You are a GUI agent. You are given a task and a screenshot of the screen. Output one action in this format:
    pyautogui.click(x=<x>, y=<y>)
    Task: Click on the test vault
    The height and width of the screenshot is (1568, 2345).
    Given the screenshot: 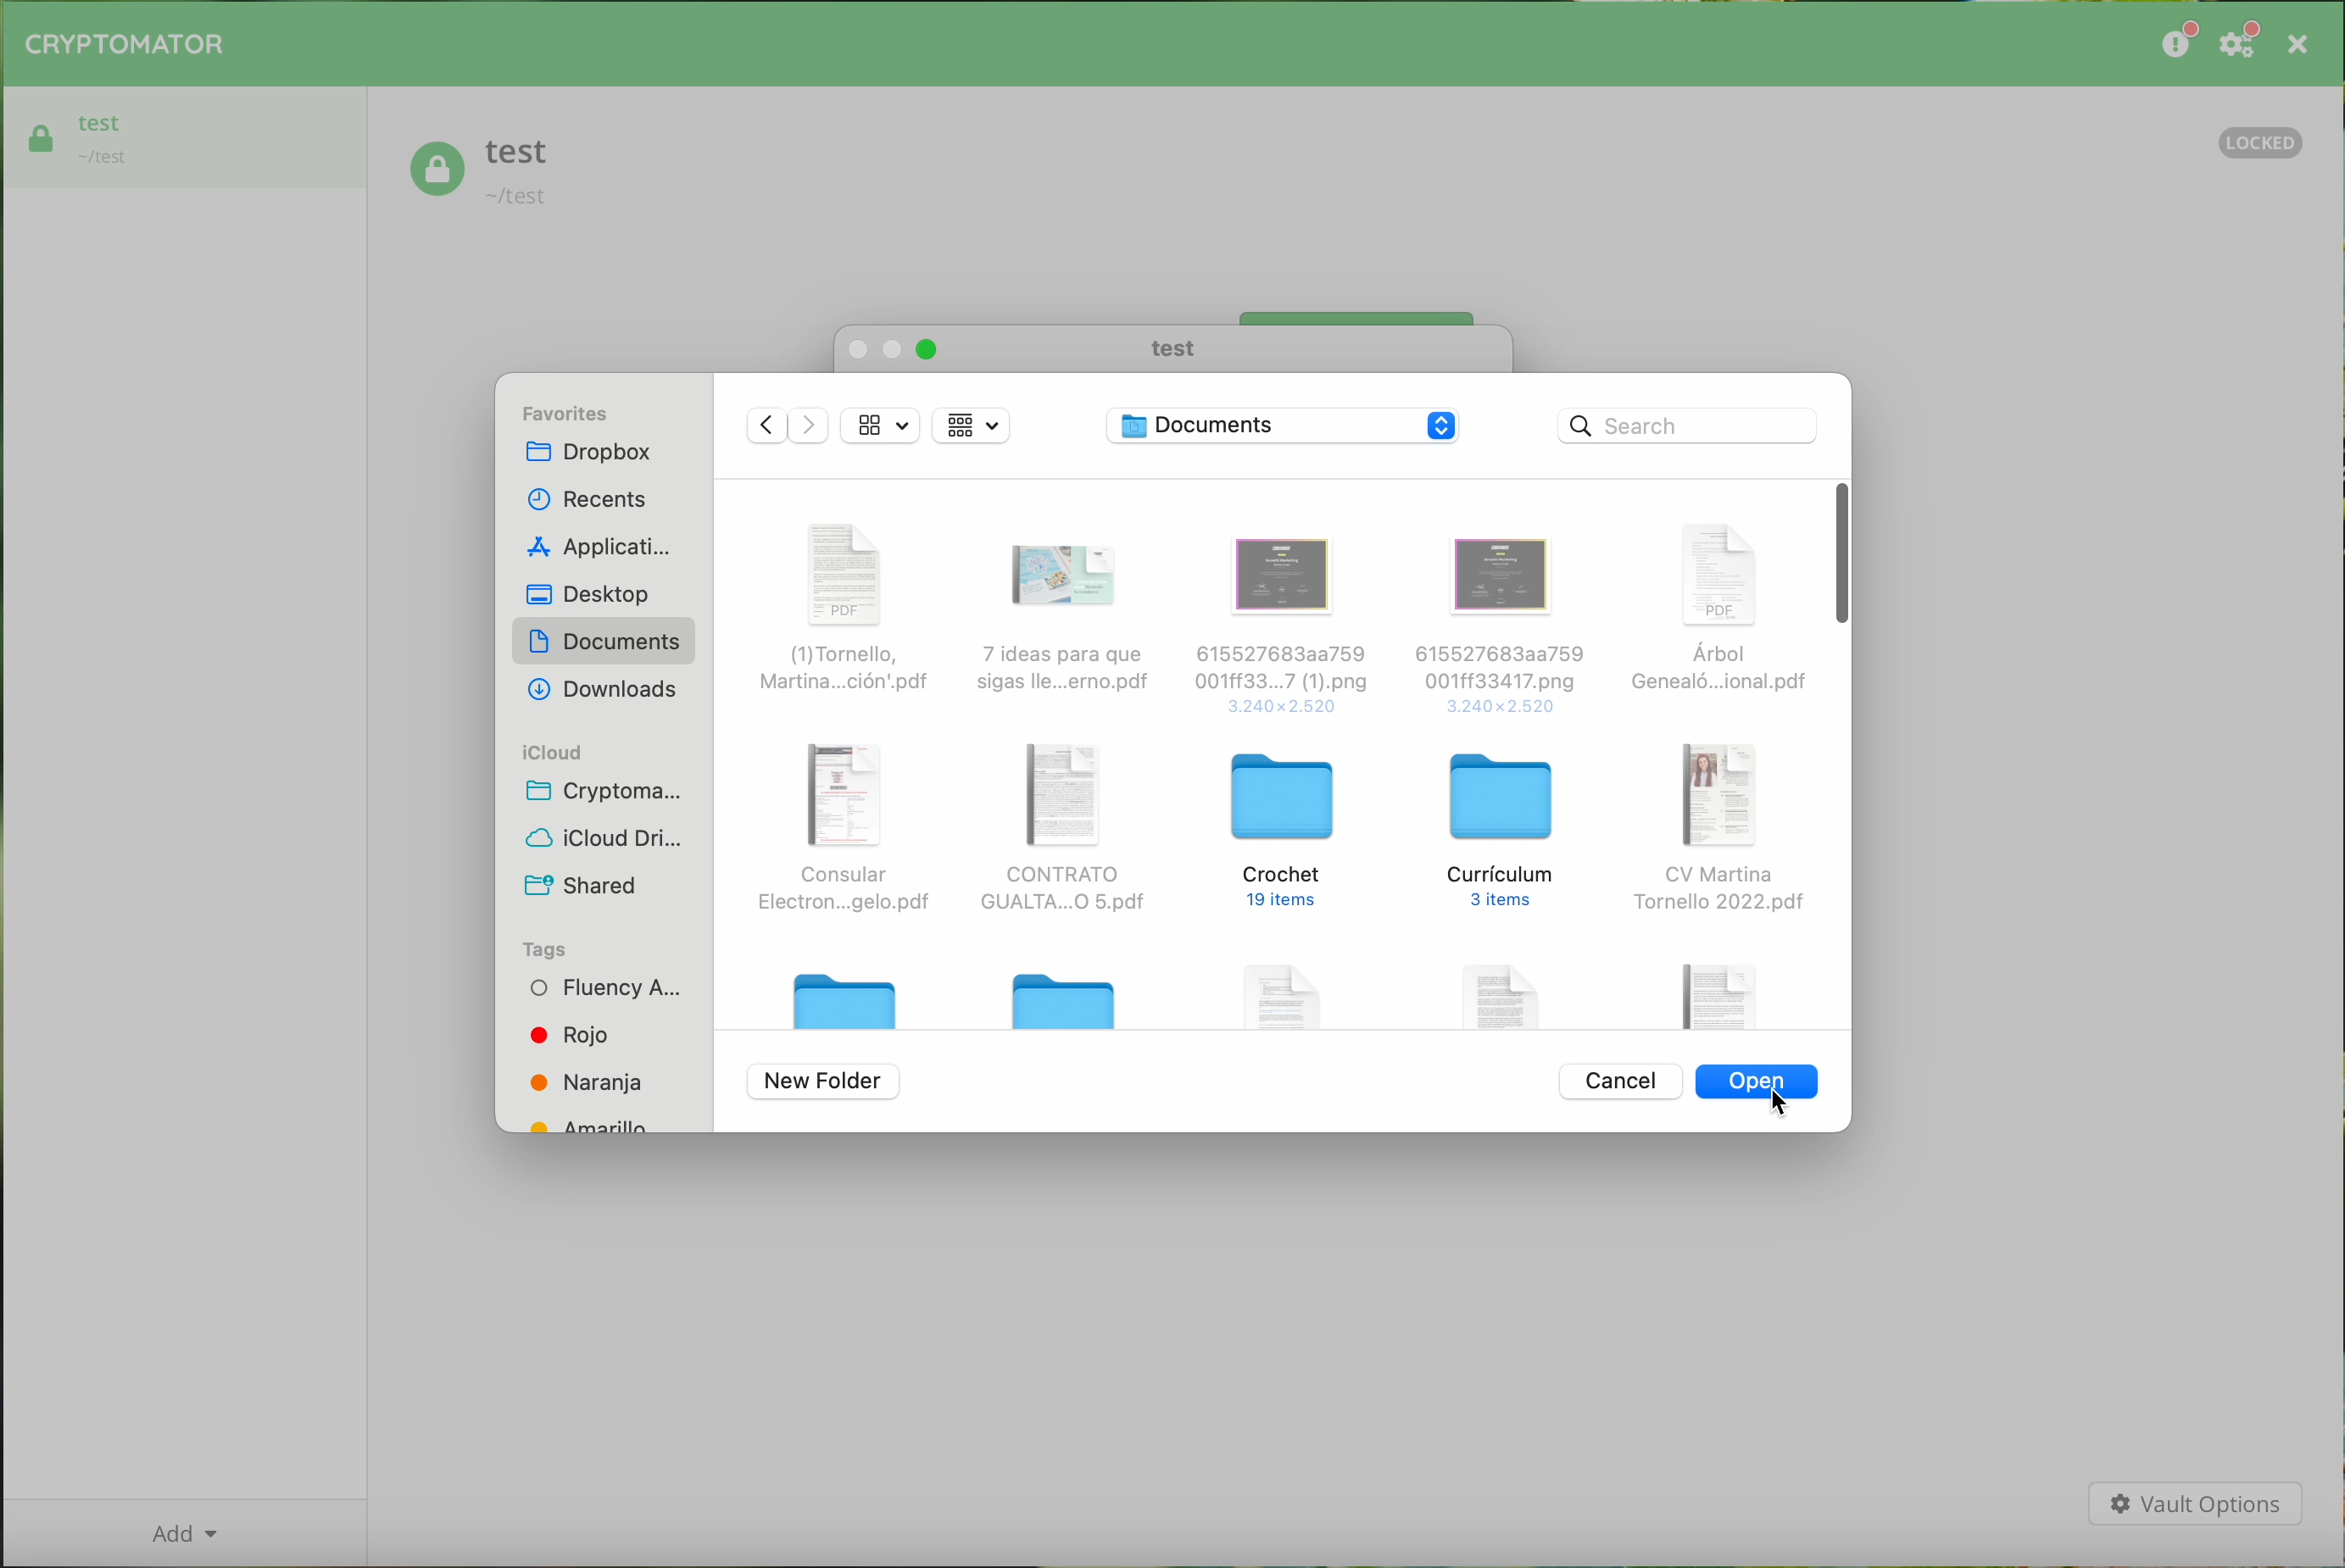 What is the action you would take?
    pyautogui.click(x=482, y=174)
    